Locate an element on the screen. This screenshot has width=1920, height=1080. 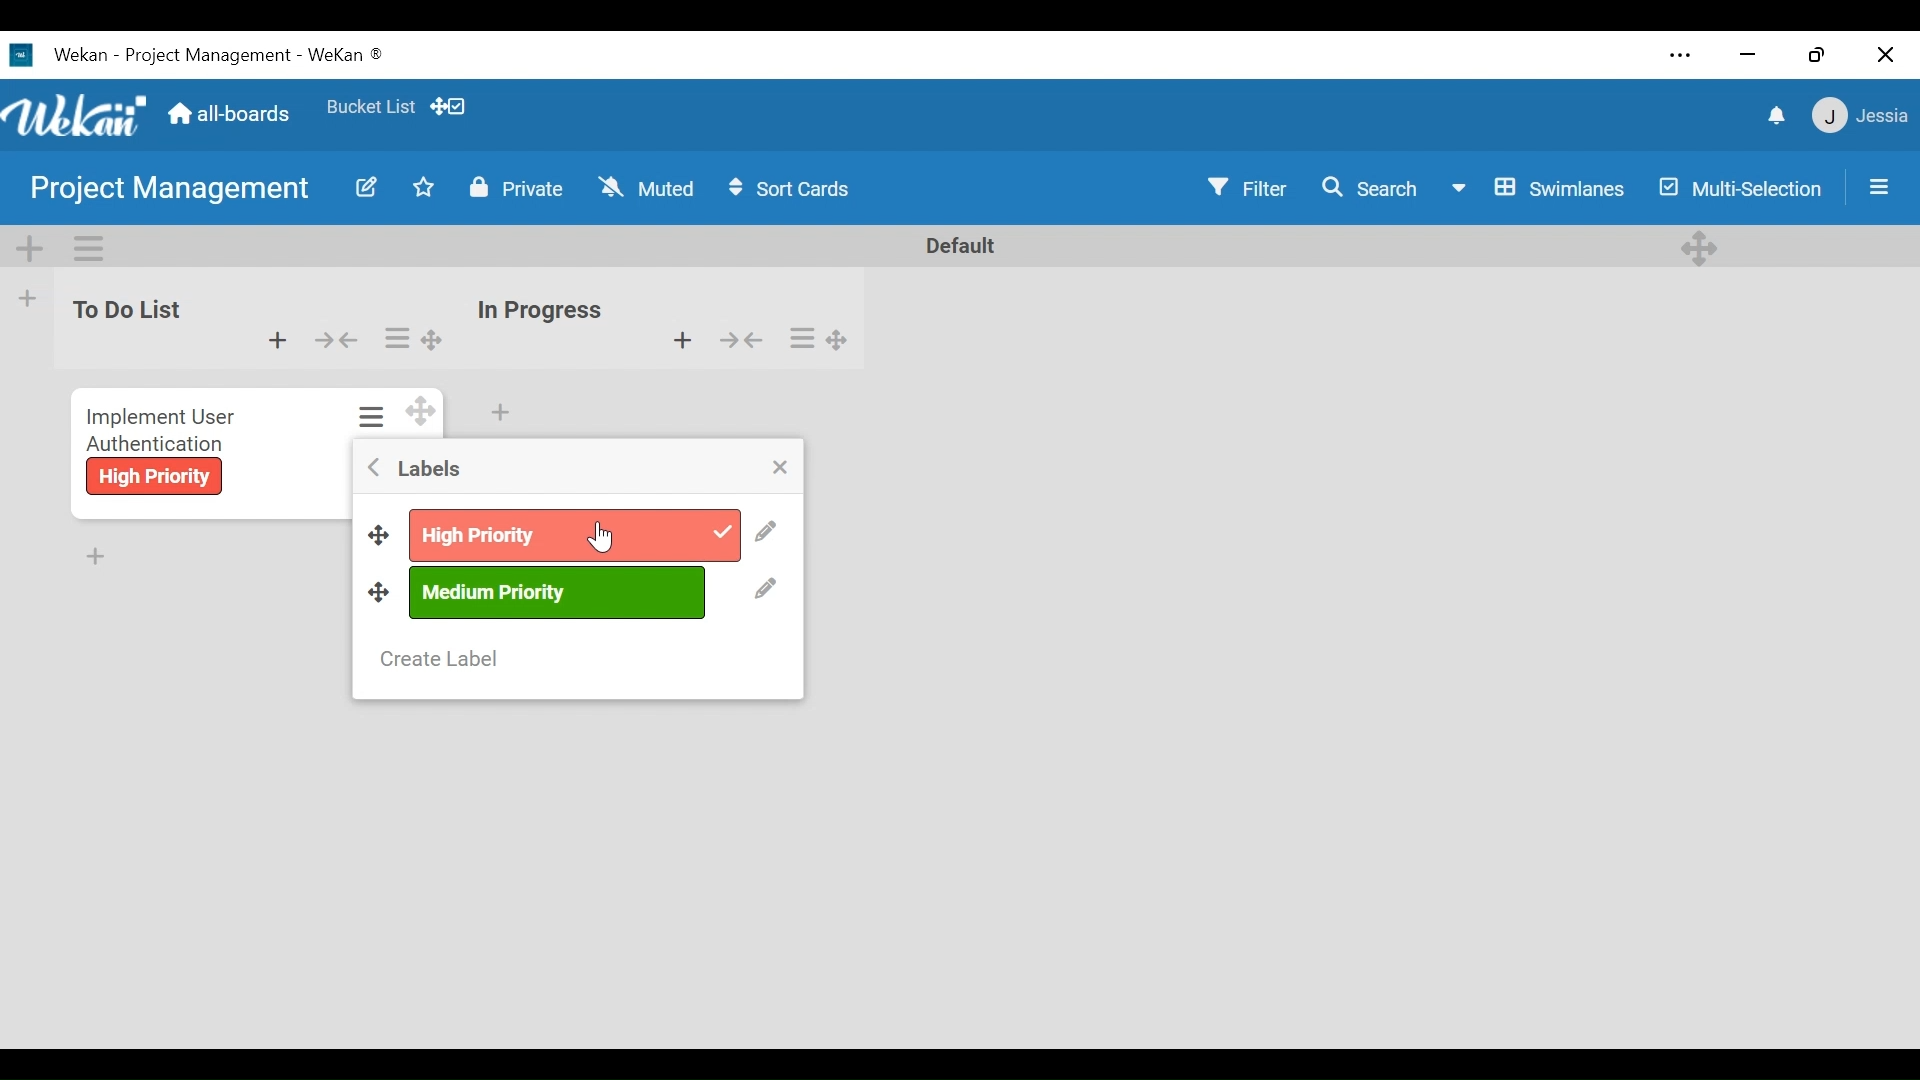
edit is located at coordinates (767, 537).